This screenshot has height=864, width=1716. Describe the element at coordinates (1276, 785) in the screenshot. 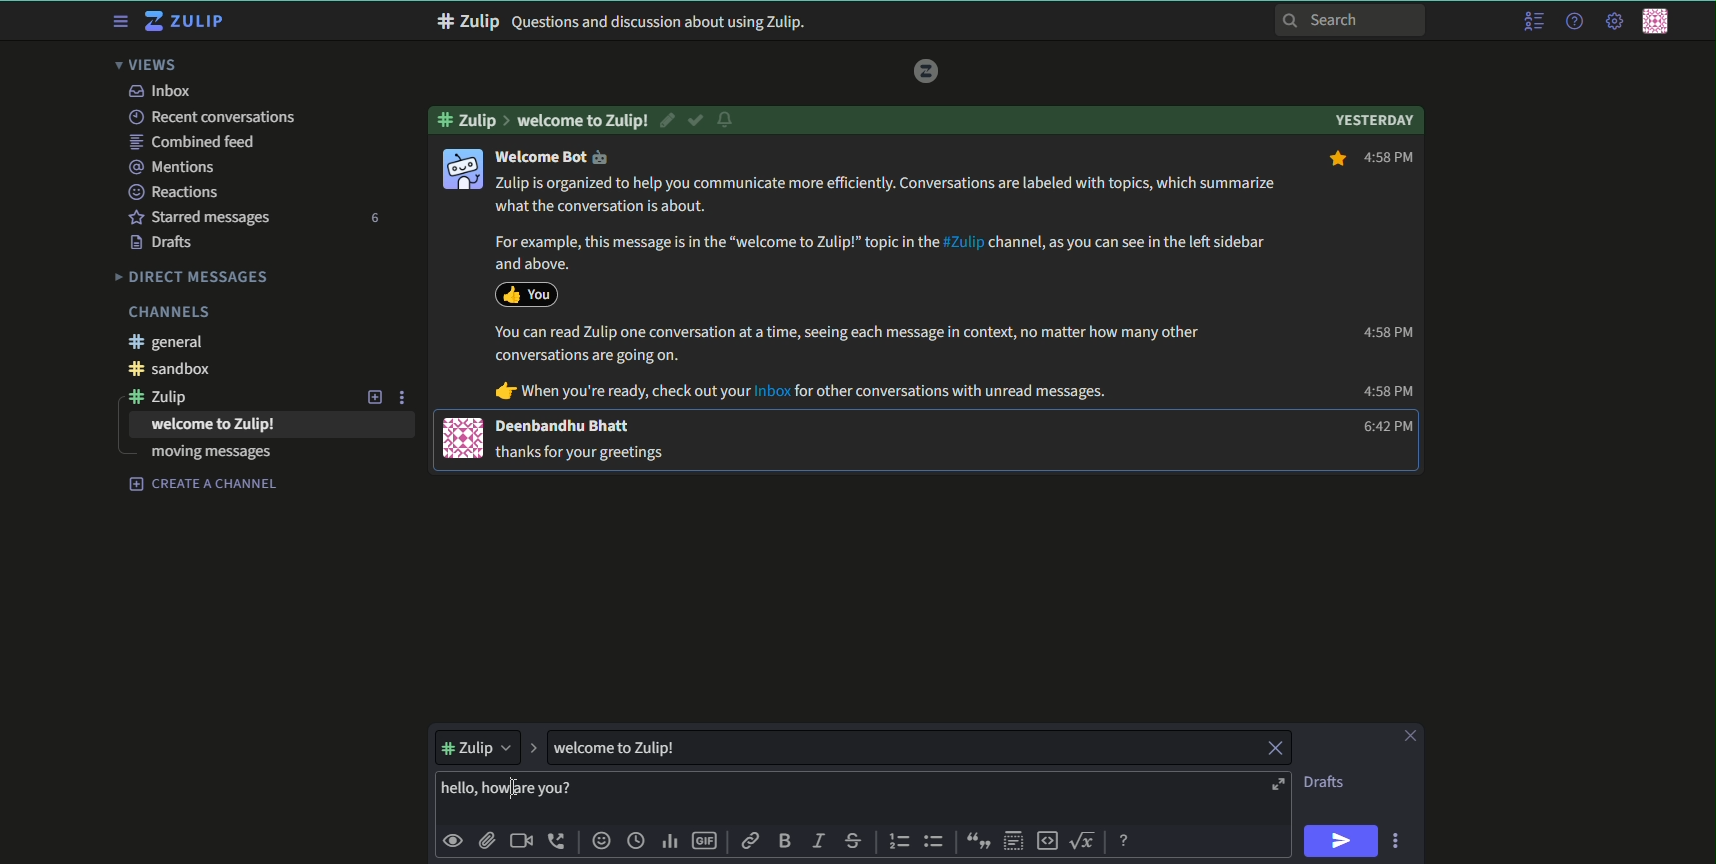

I see `open` at that location.